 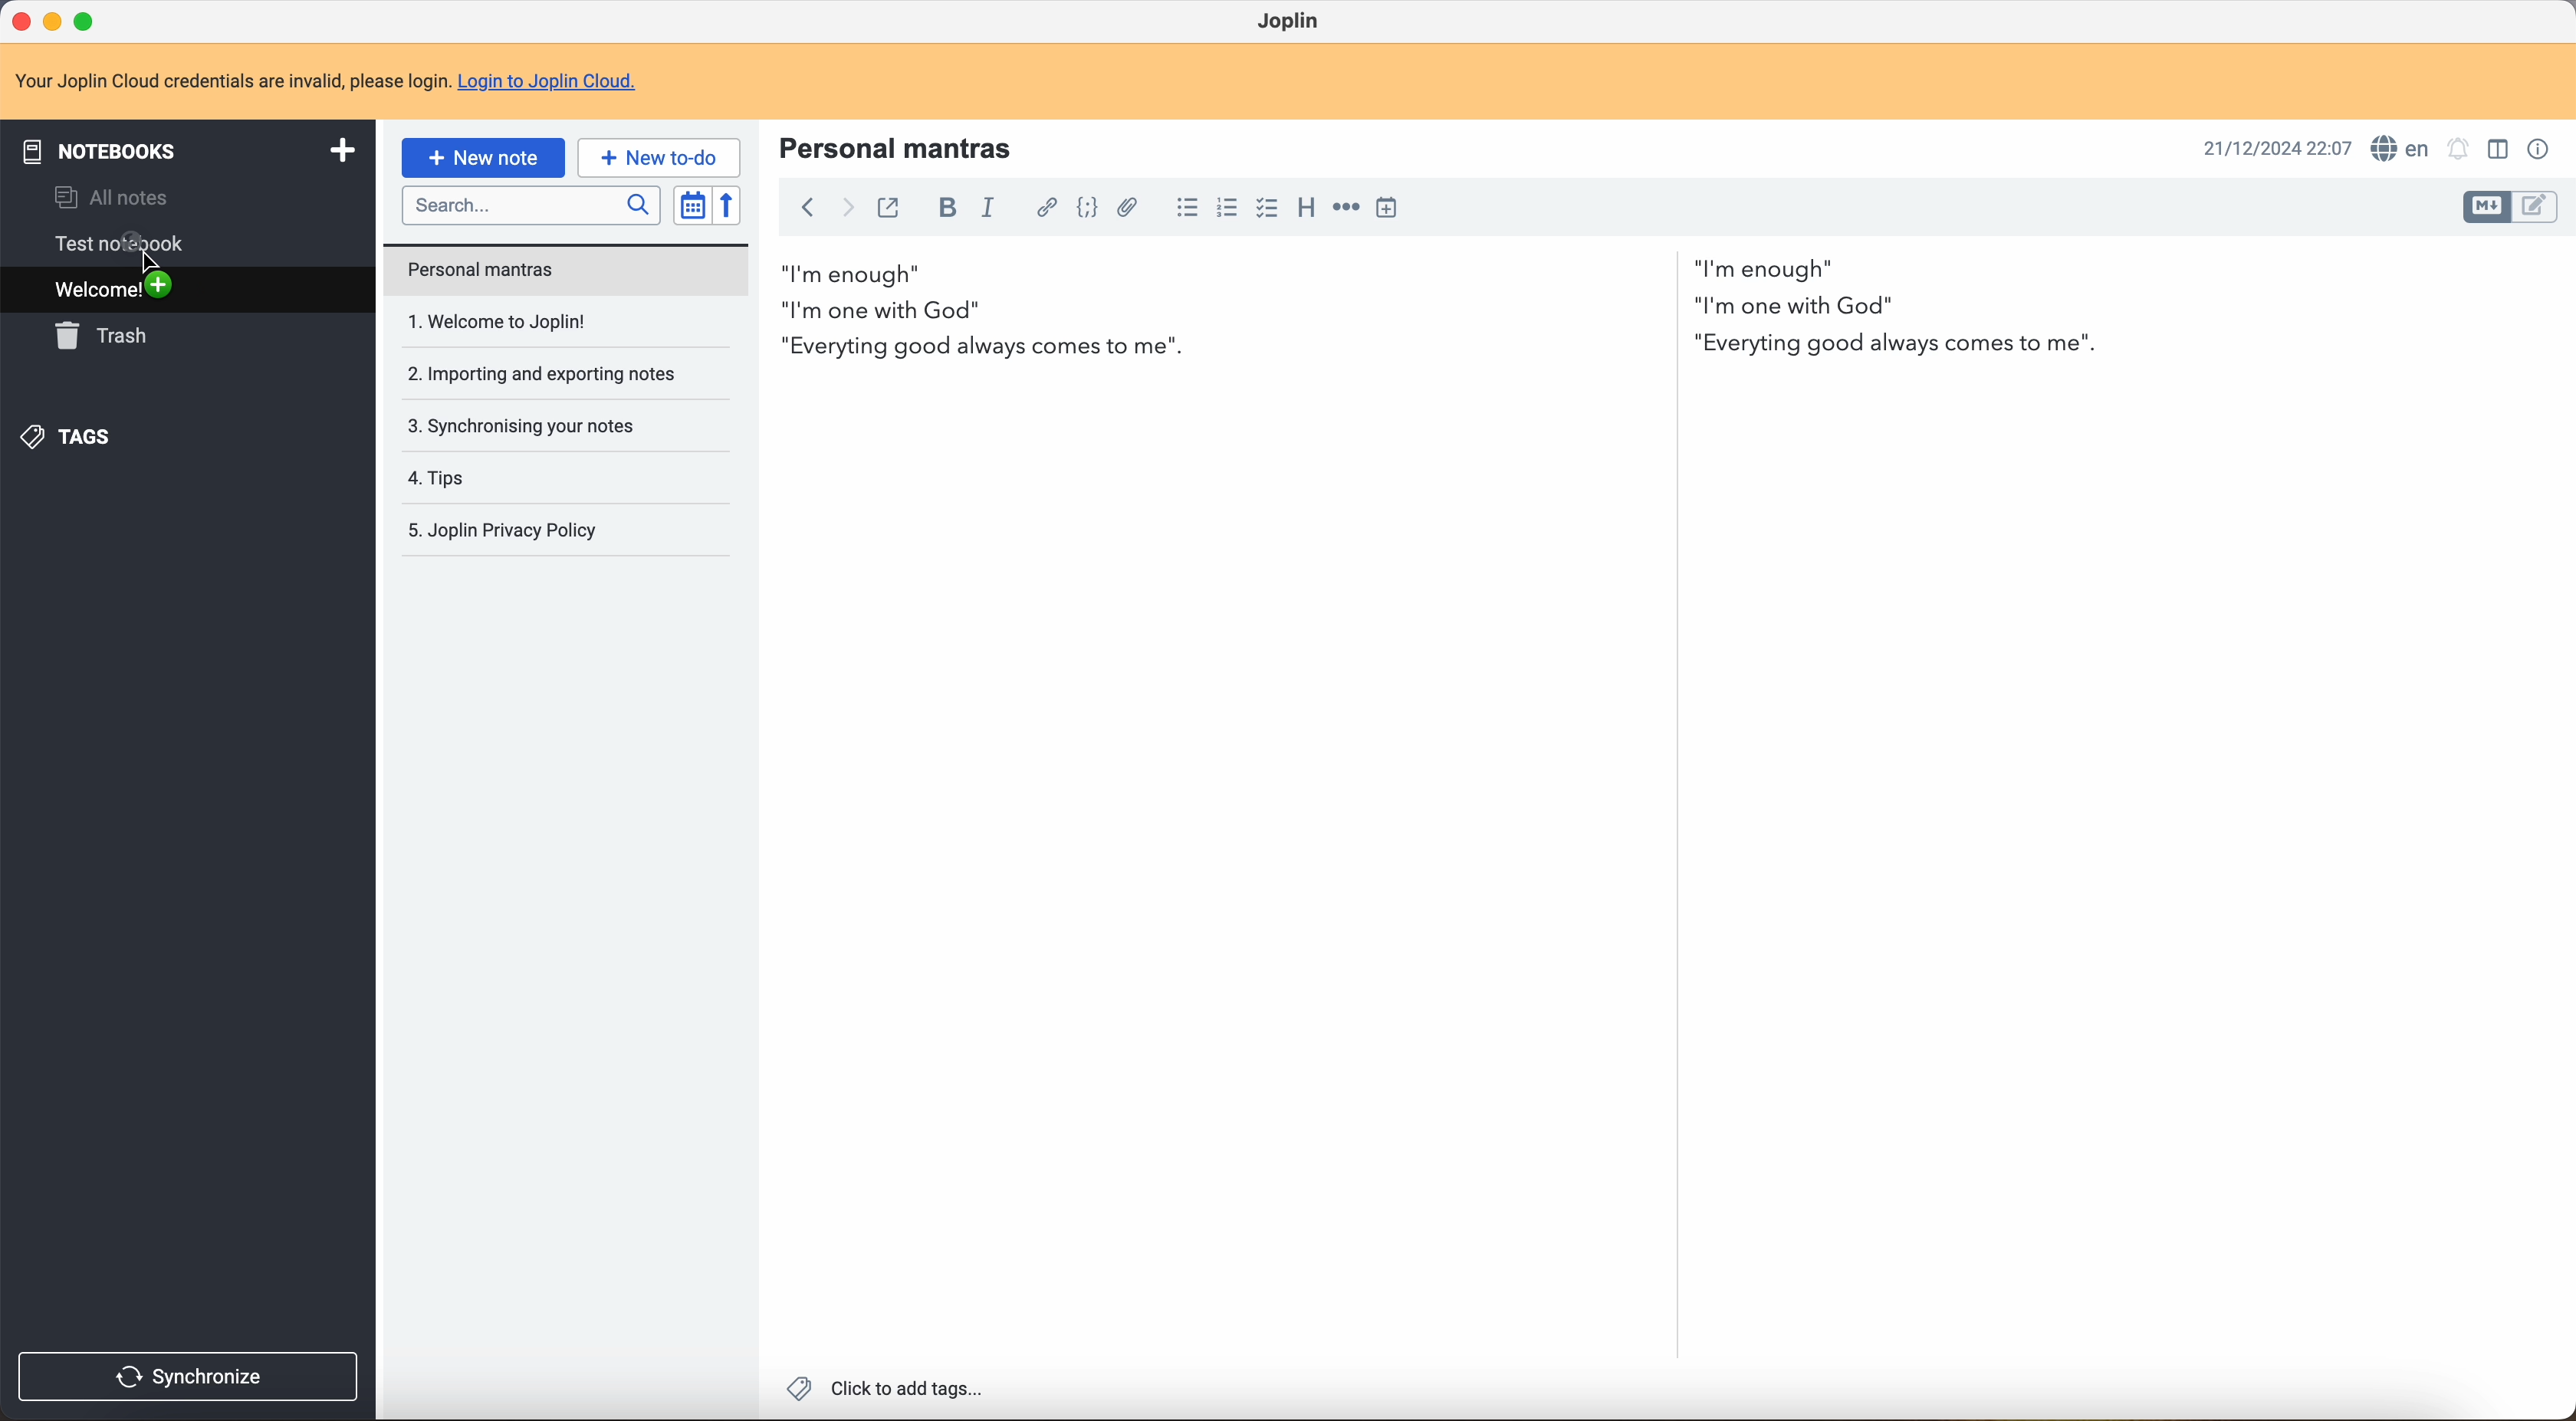 What do you see at coordinates (56, 24) in the screenshot?
I see `minimize program` at bounding box center [56, 24].